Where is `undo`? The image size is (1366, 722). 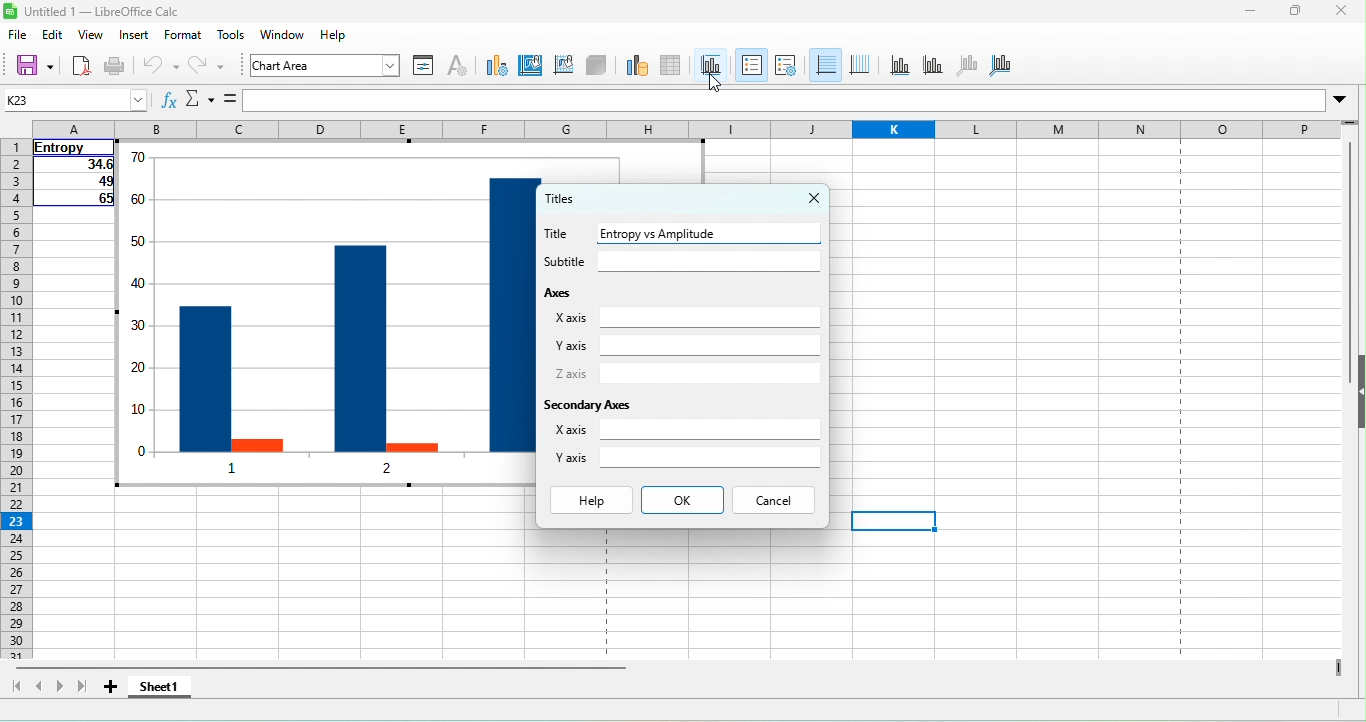 undo is located at coordinates (162, 68).